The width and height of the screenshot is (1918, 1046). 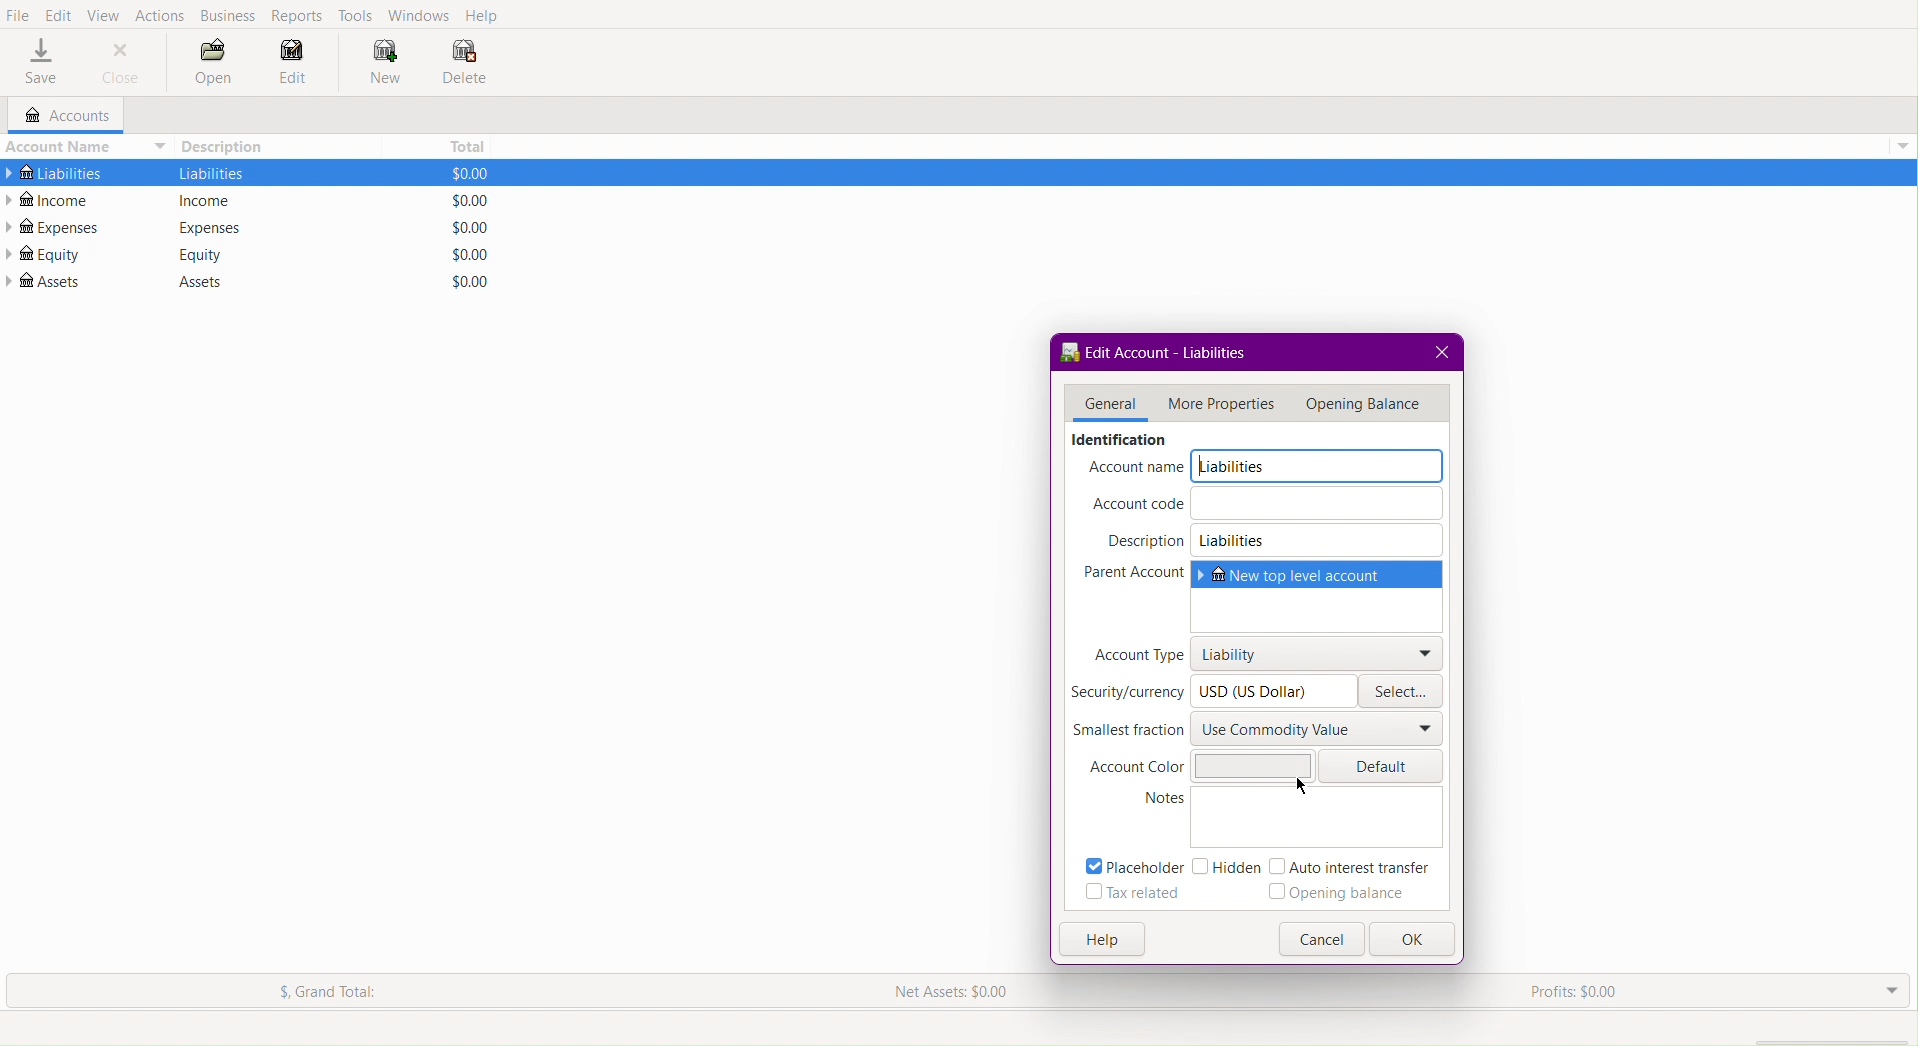 What do you see at coordinates (211, 173) in the screenshot?
I see `liabilities` at bounding box center [211, 173].